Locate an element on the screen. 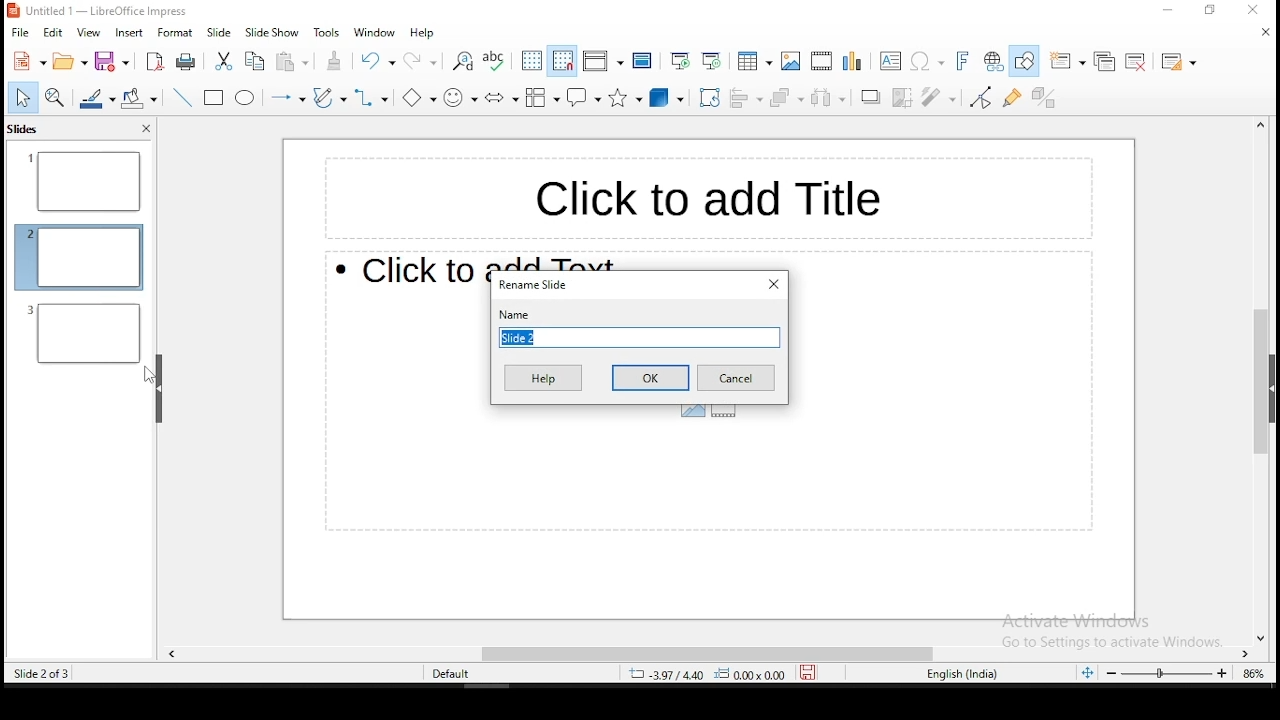  default is located at coordinates (453, 675).